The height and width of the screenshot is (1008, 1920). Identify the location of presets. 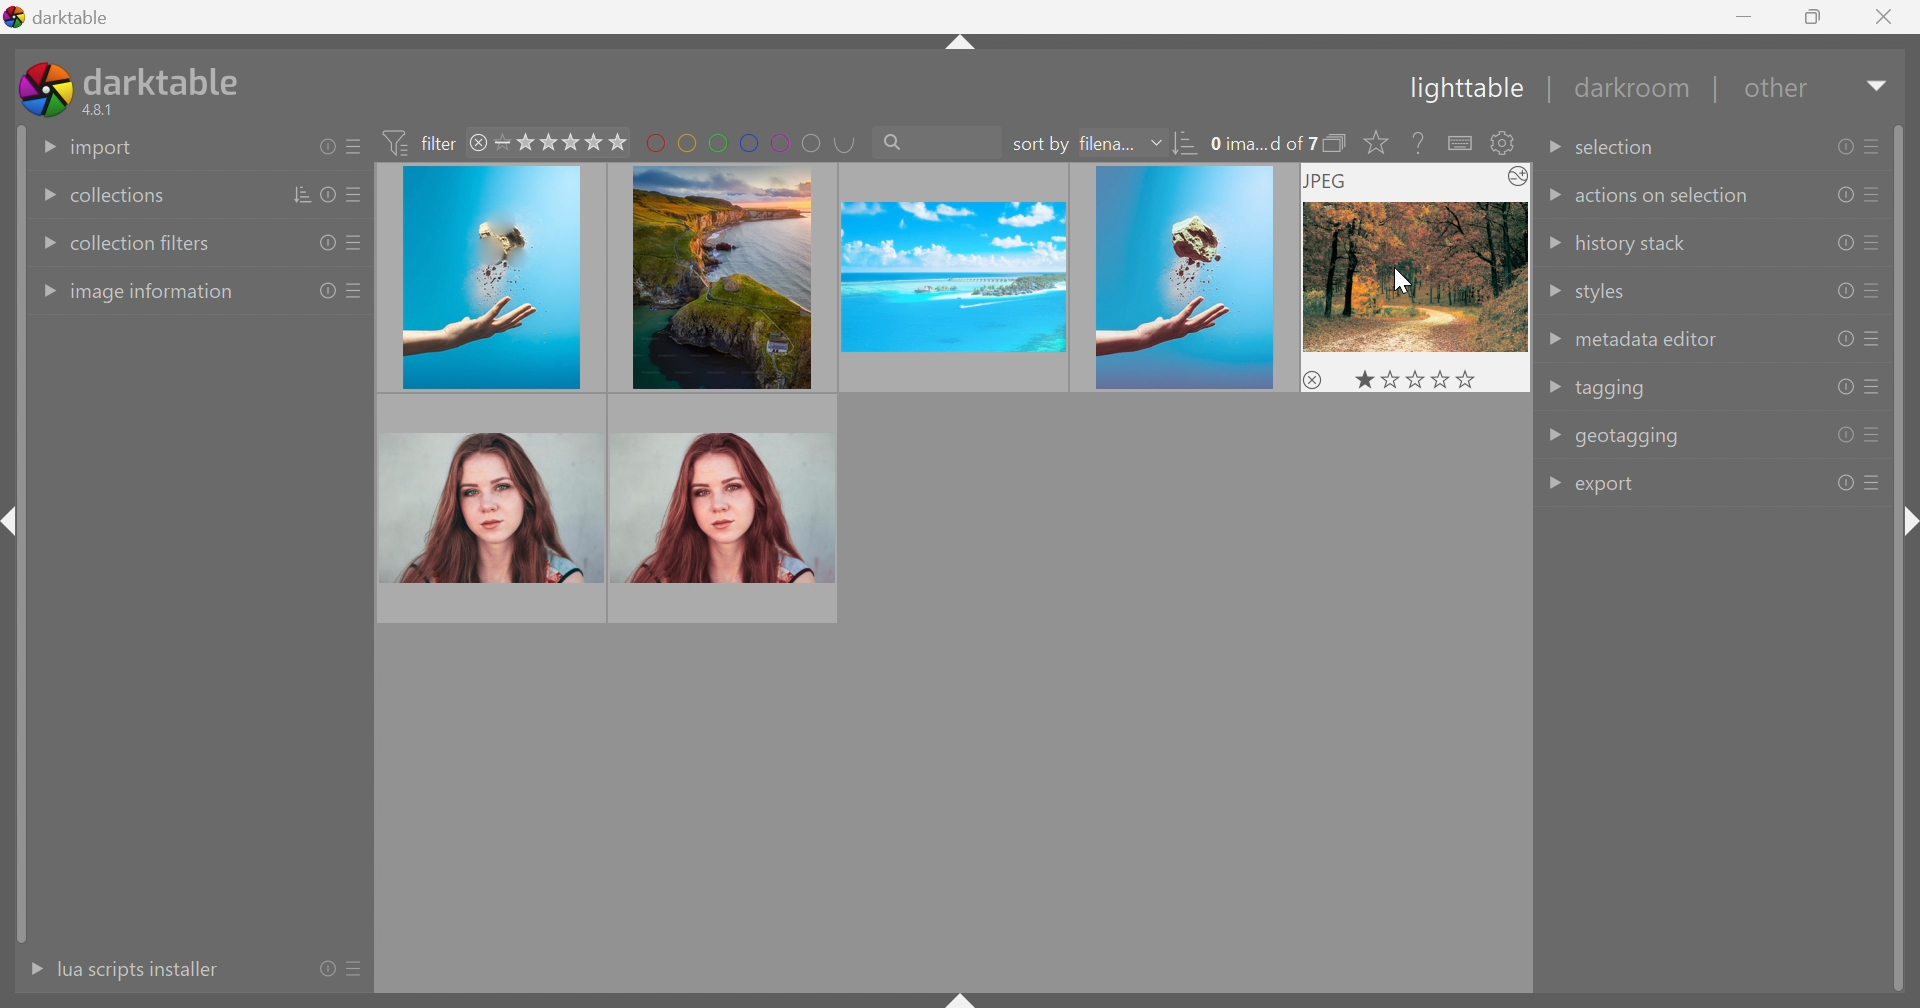
(1875, 485).